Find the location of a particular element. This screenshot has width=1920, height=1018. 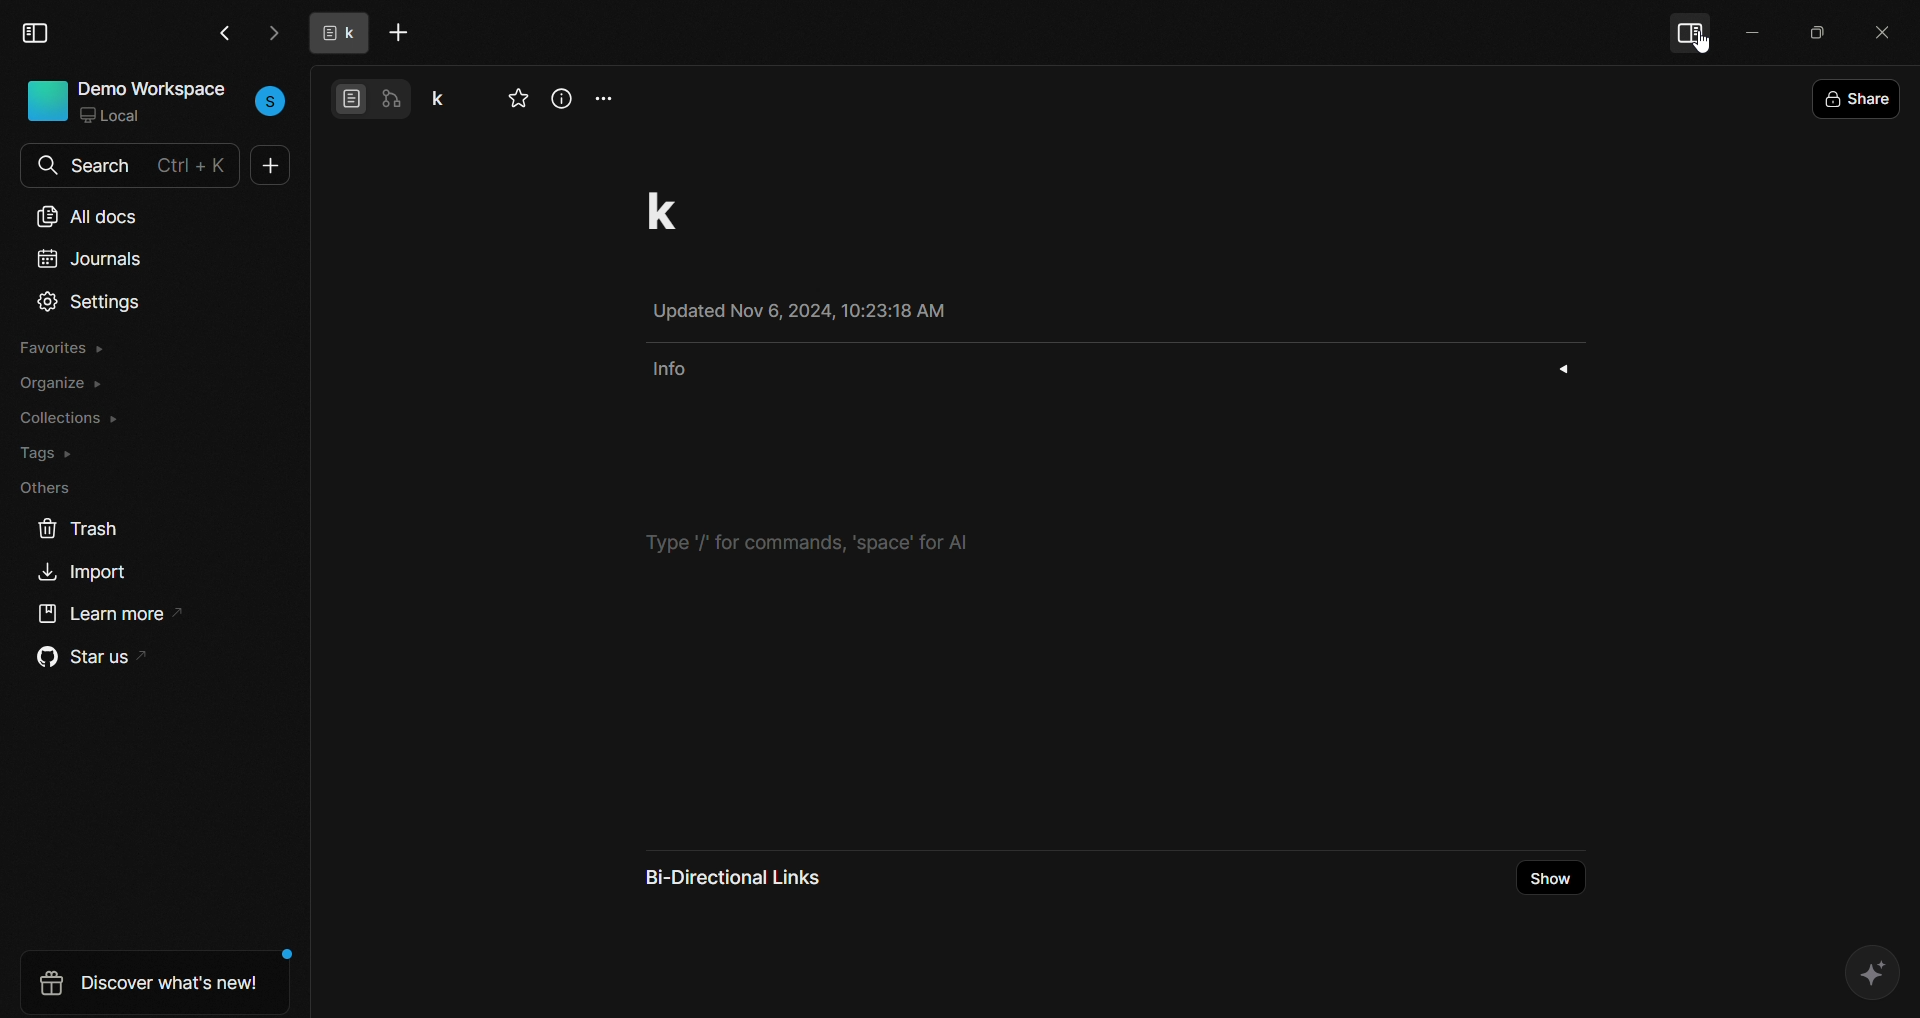

show is located at coordinates (1552, 878).